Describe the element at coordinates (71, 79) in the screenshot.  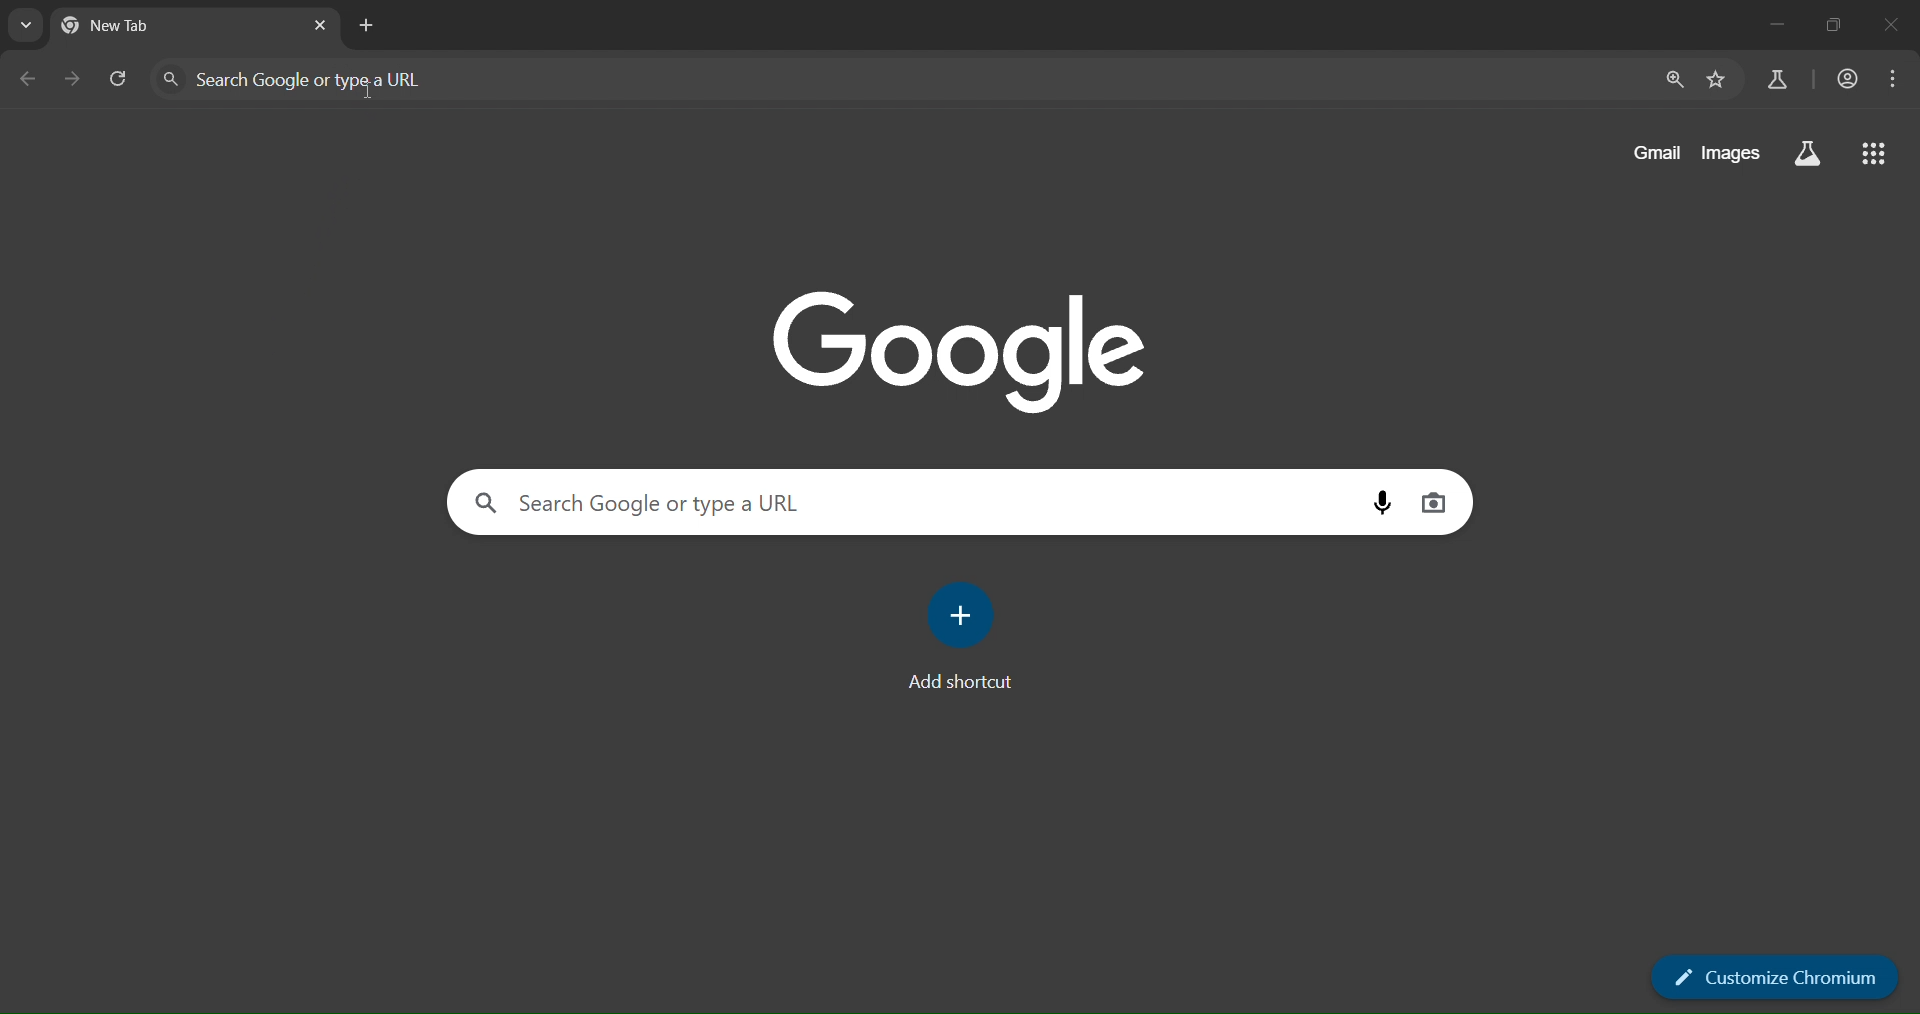
I see `go forward one page` at that location.